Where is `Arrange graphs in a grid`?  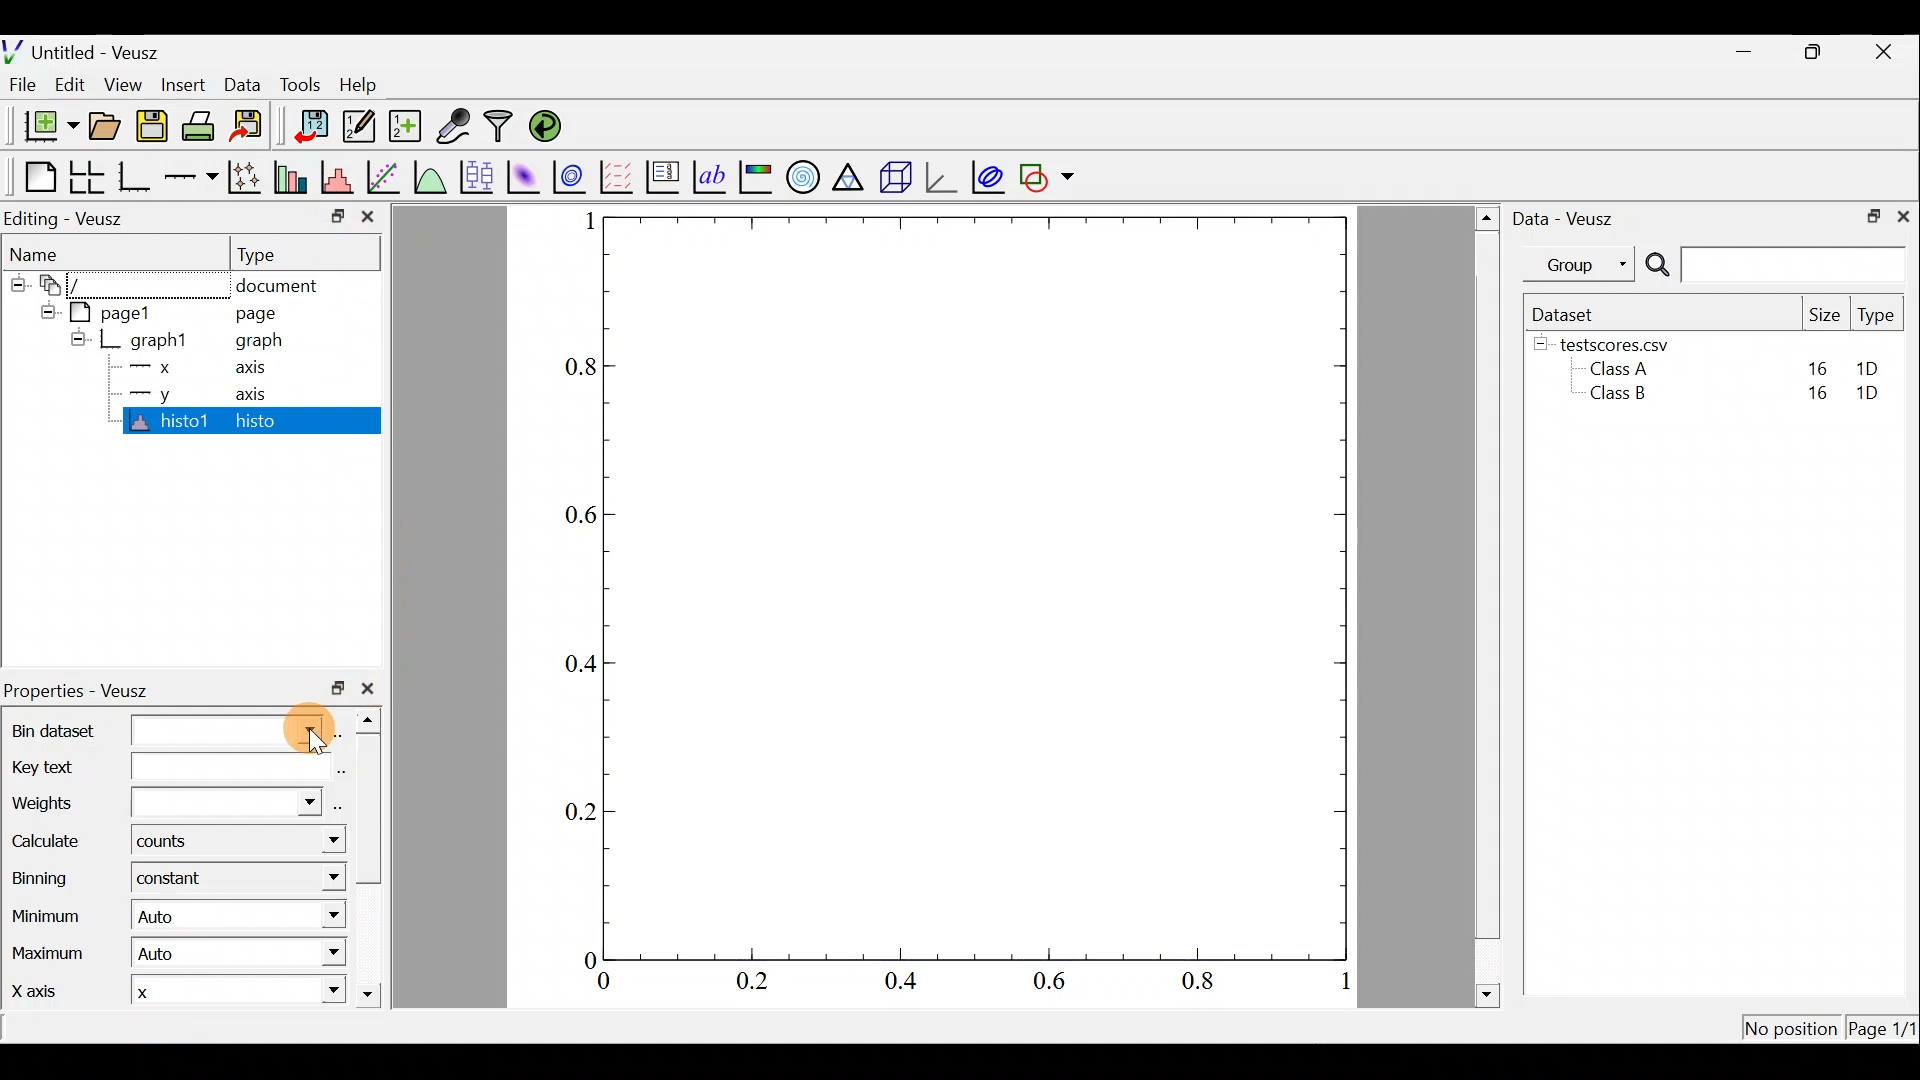
Arrange graphs in a grid is located at coordinates (88, 177).